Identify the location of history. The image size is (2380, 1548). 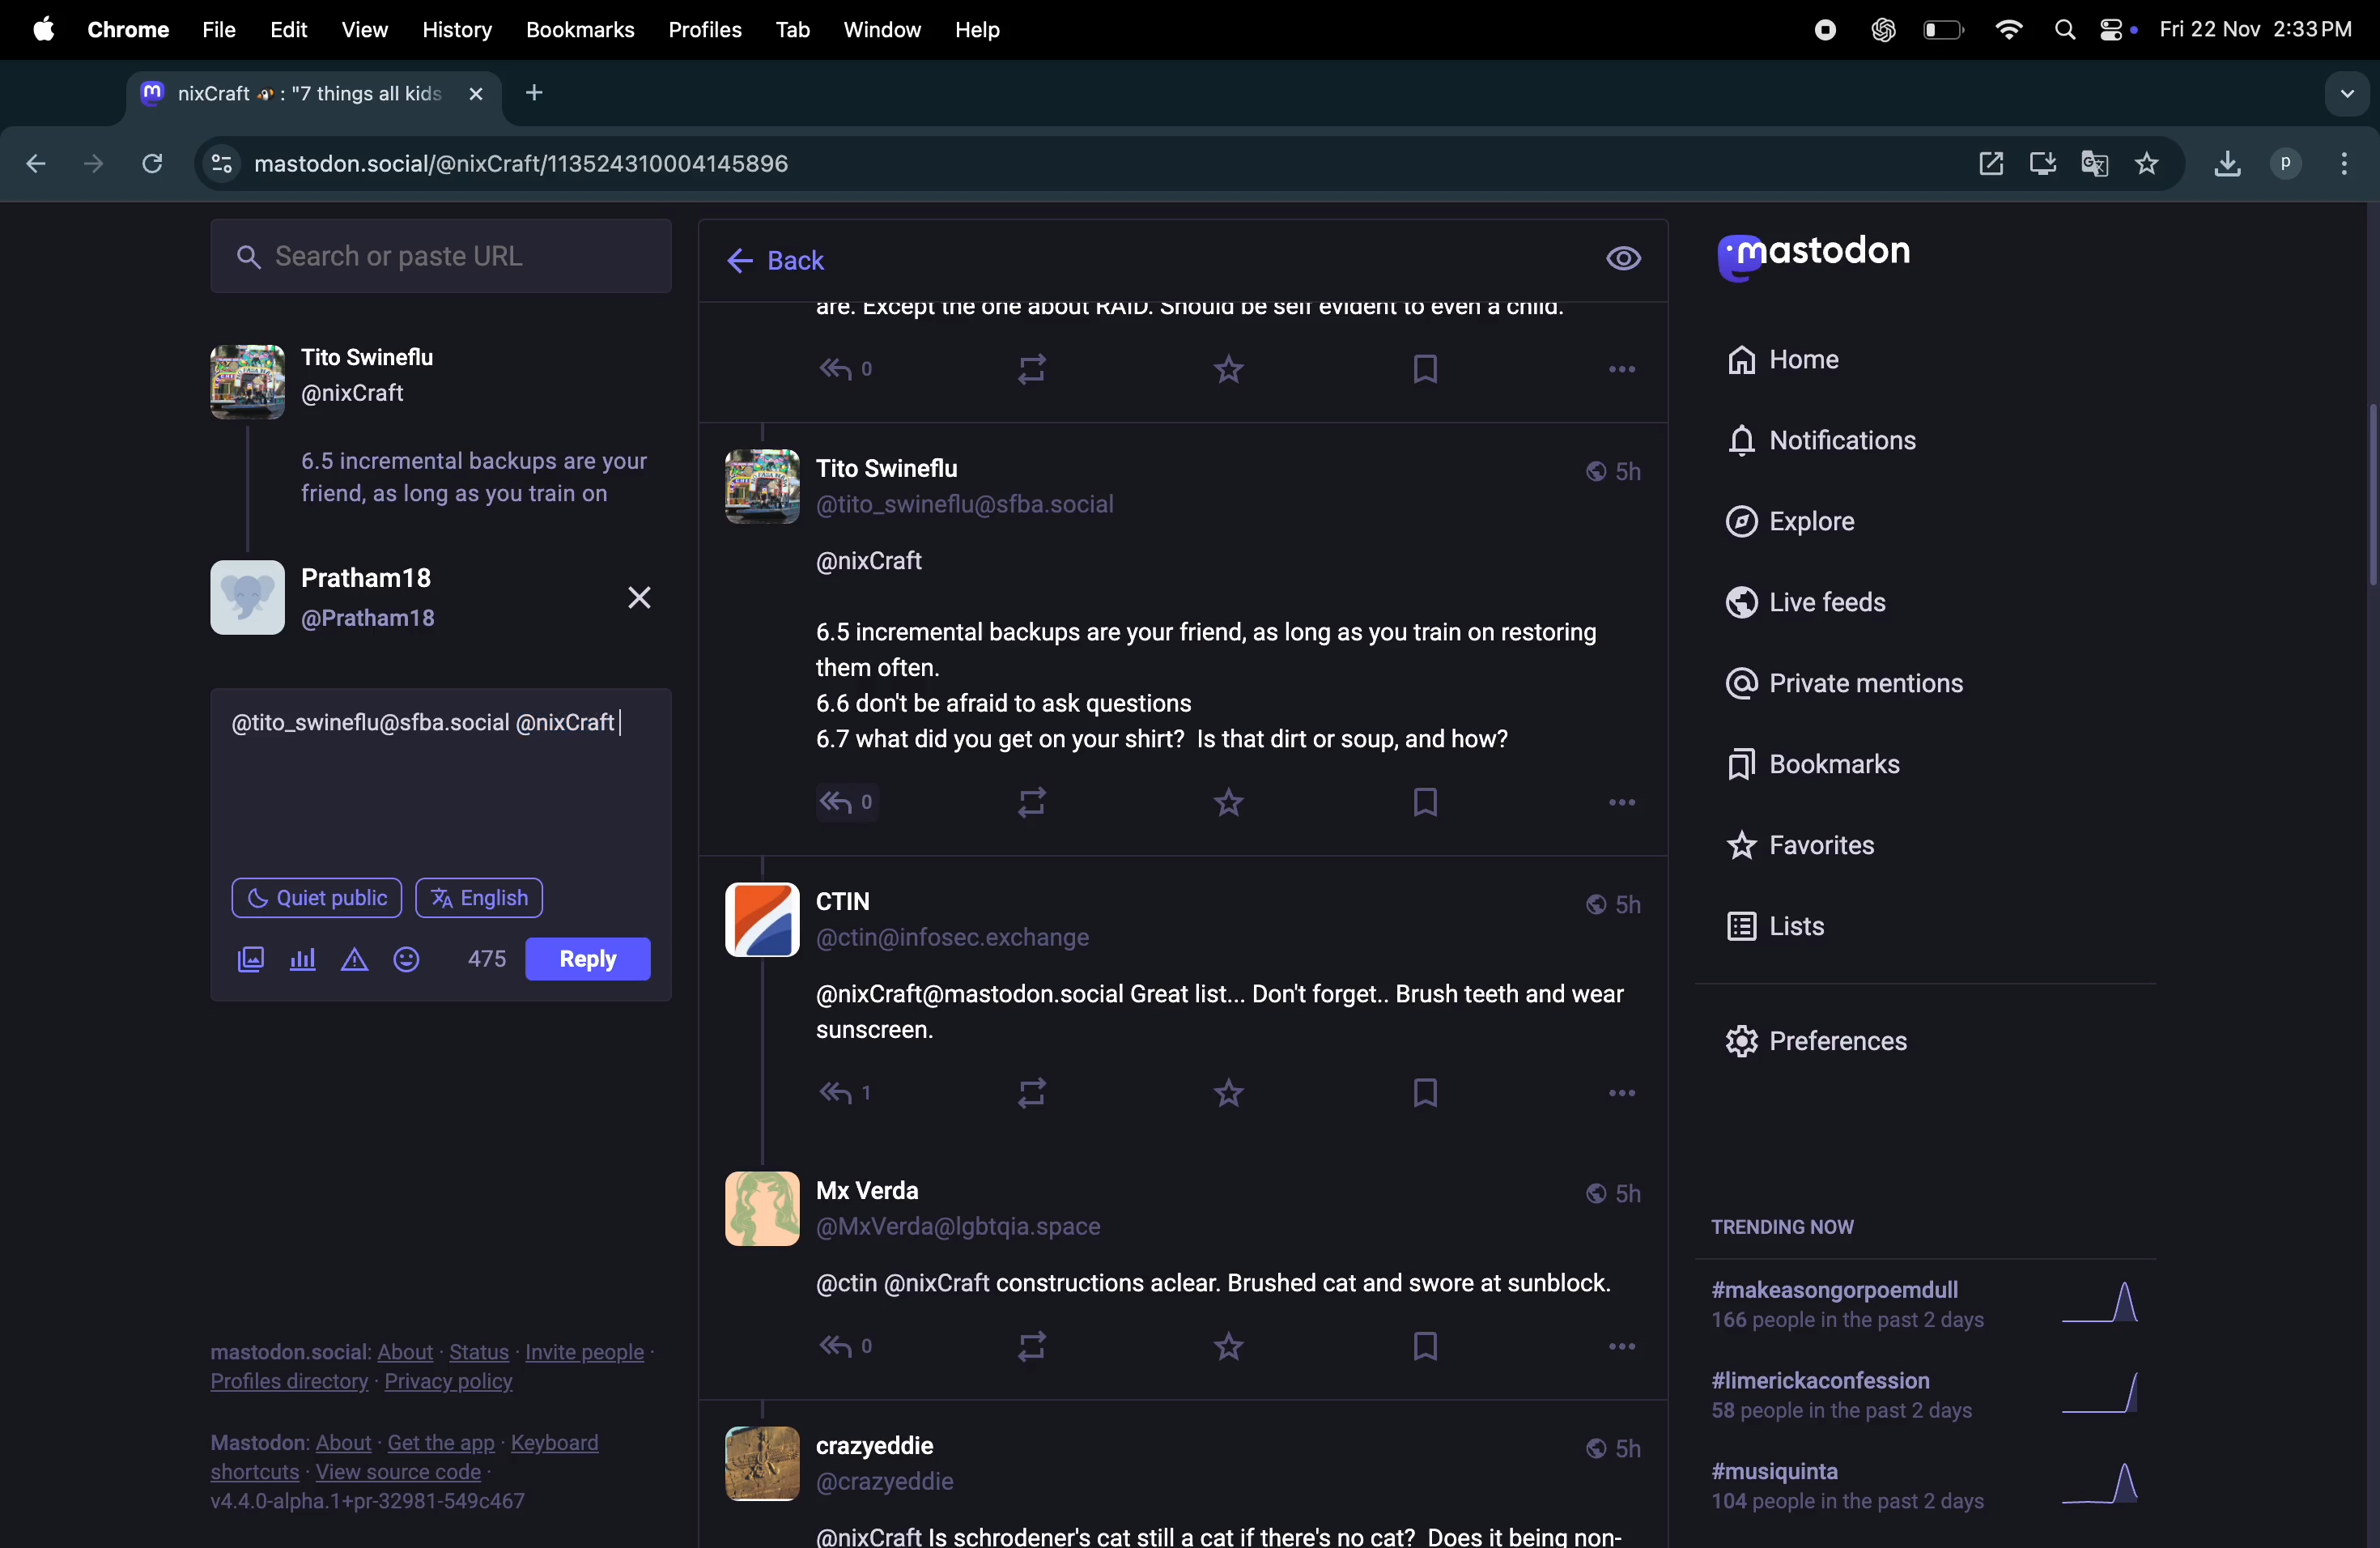
(459, 29).